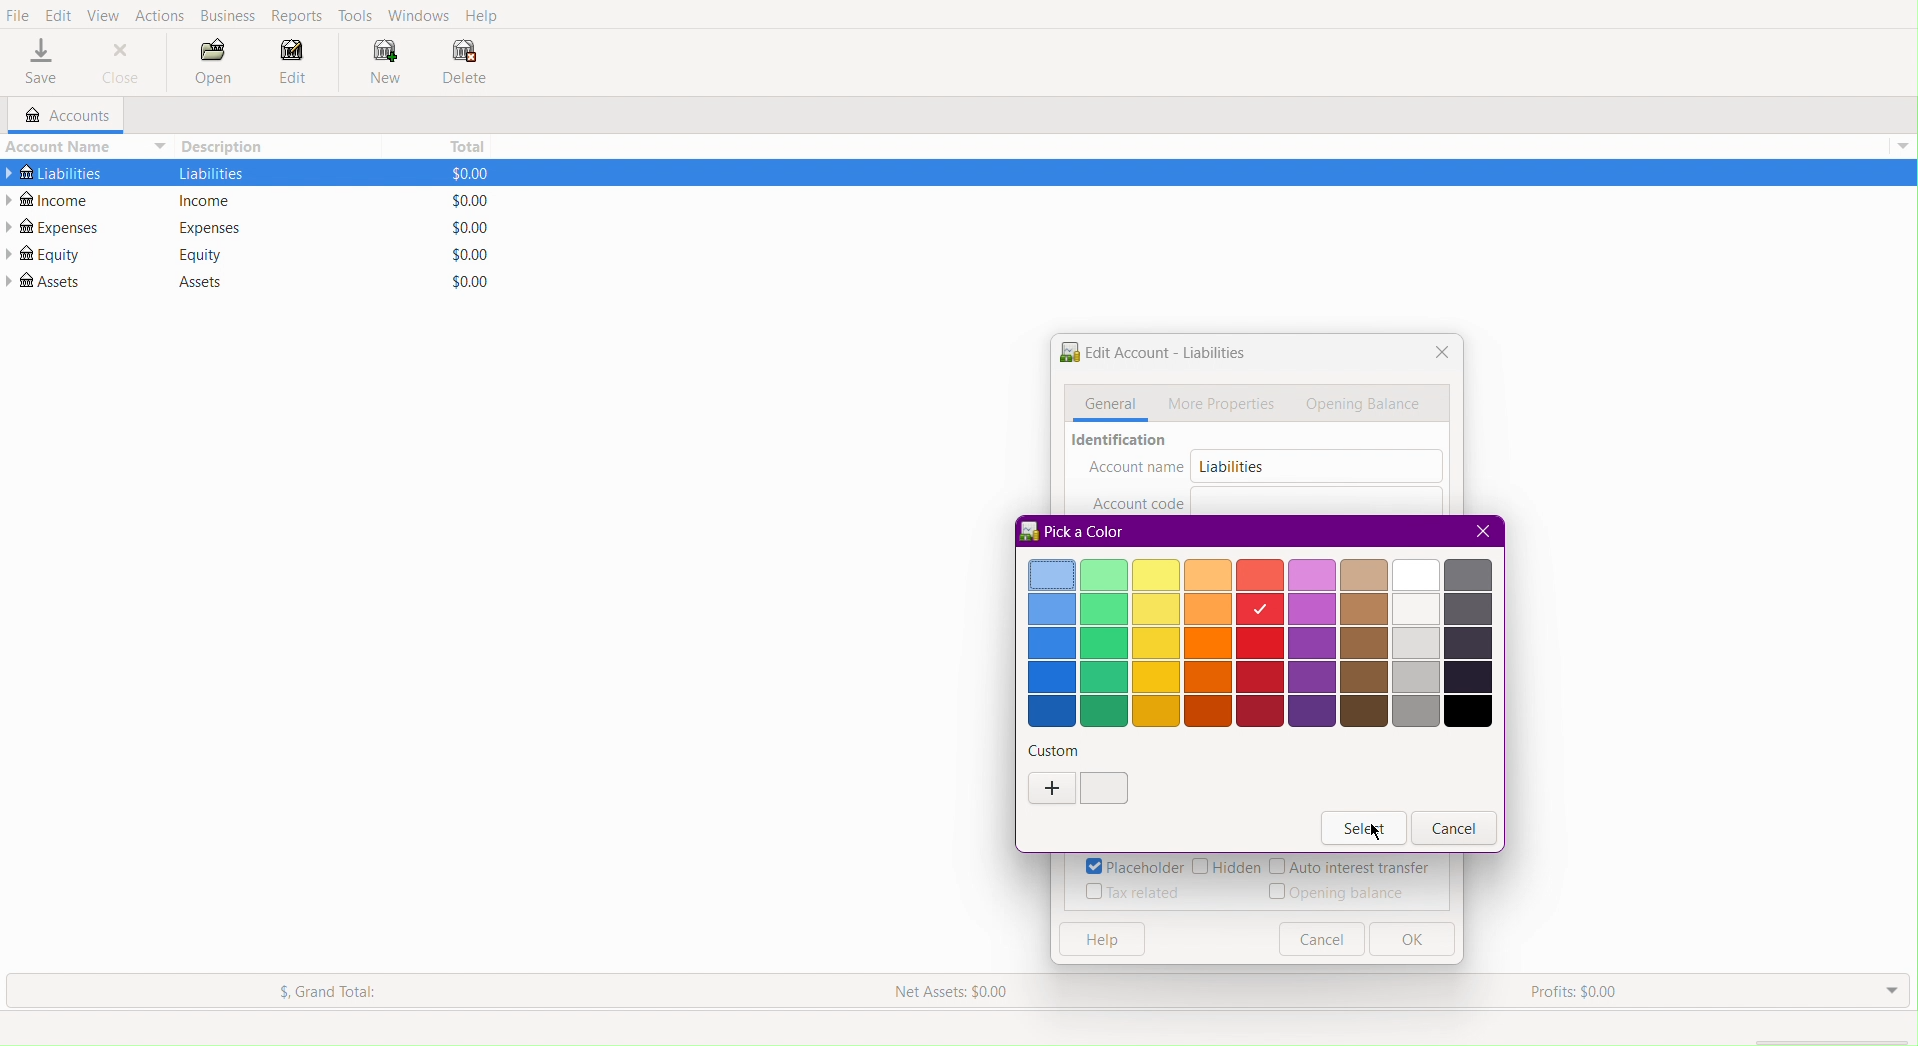  I want to click on Grand Total, so click(330, 991).